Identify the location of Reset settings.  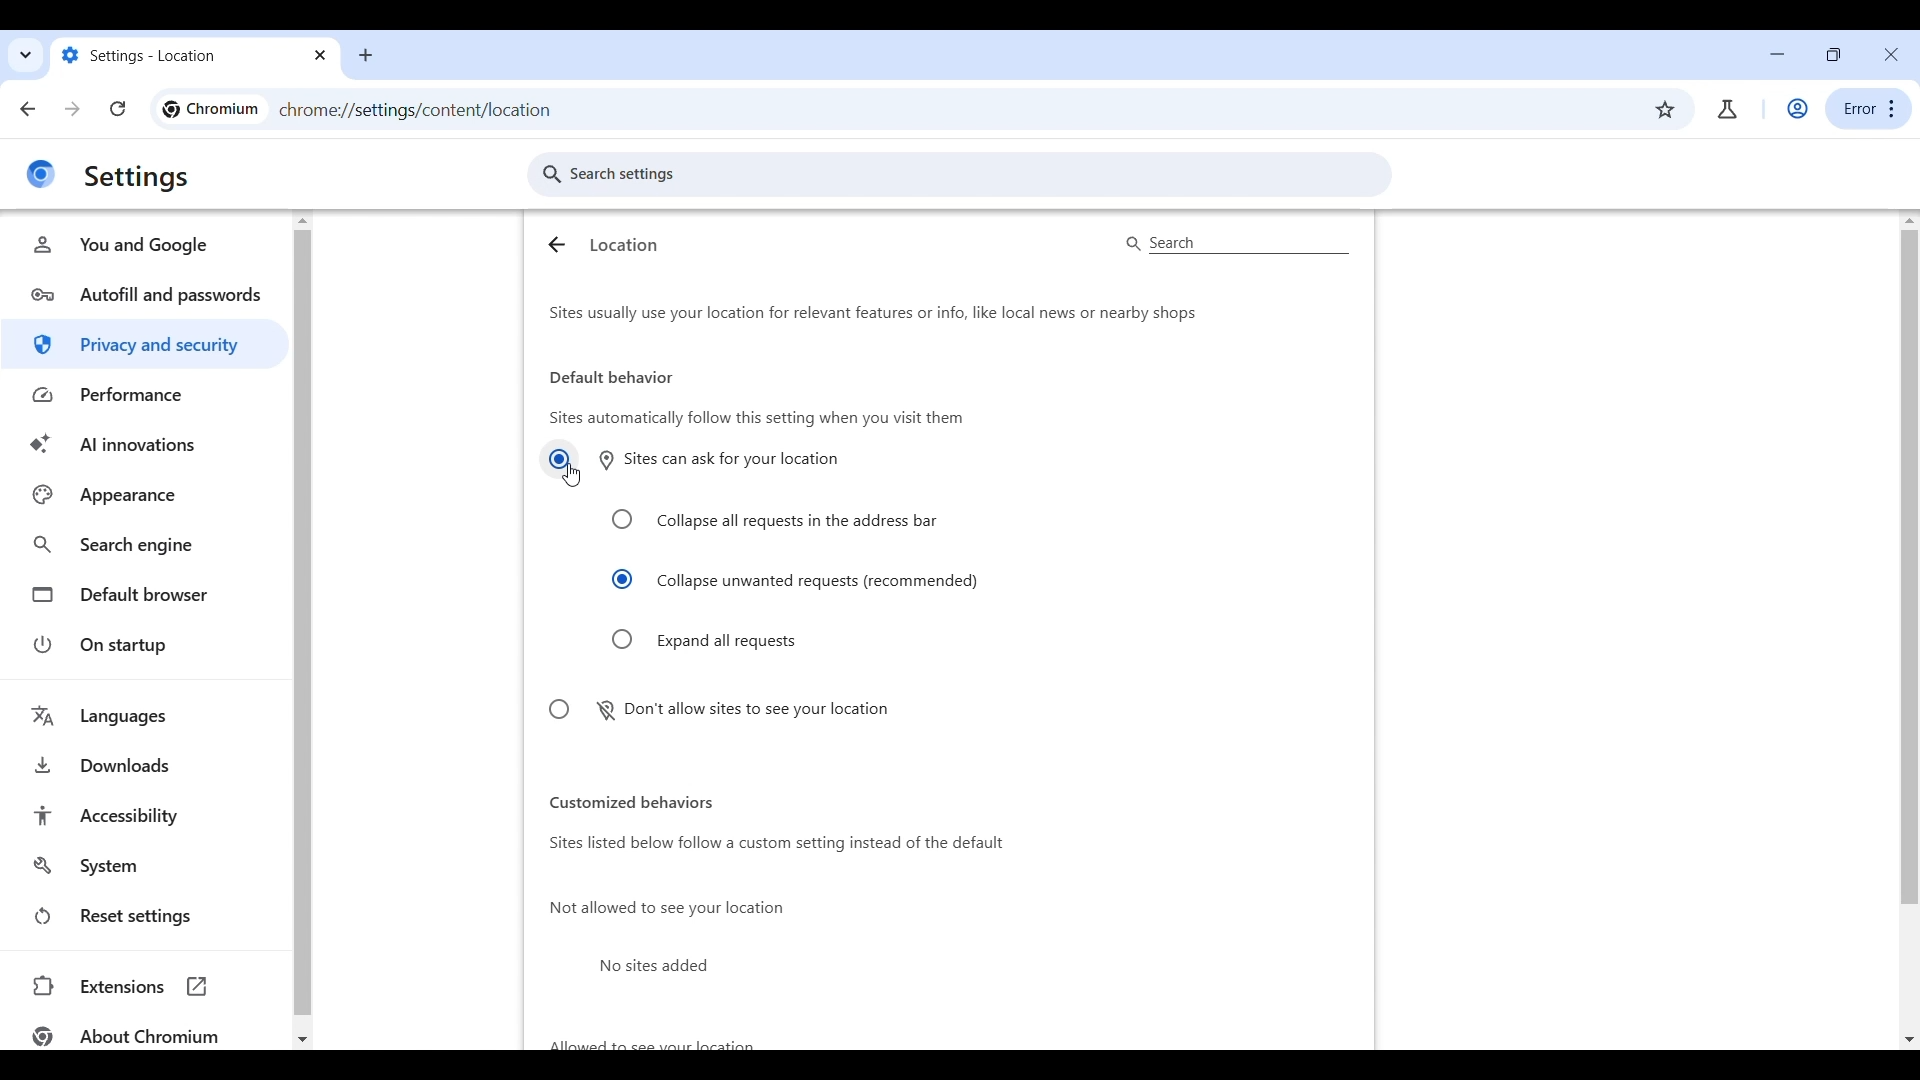
(142, 916).